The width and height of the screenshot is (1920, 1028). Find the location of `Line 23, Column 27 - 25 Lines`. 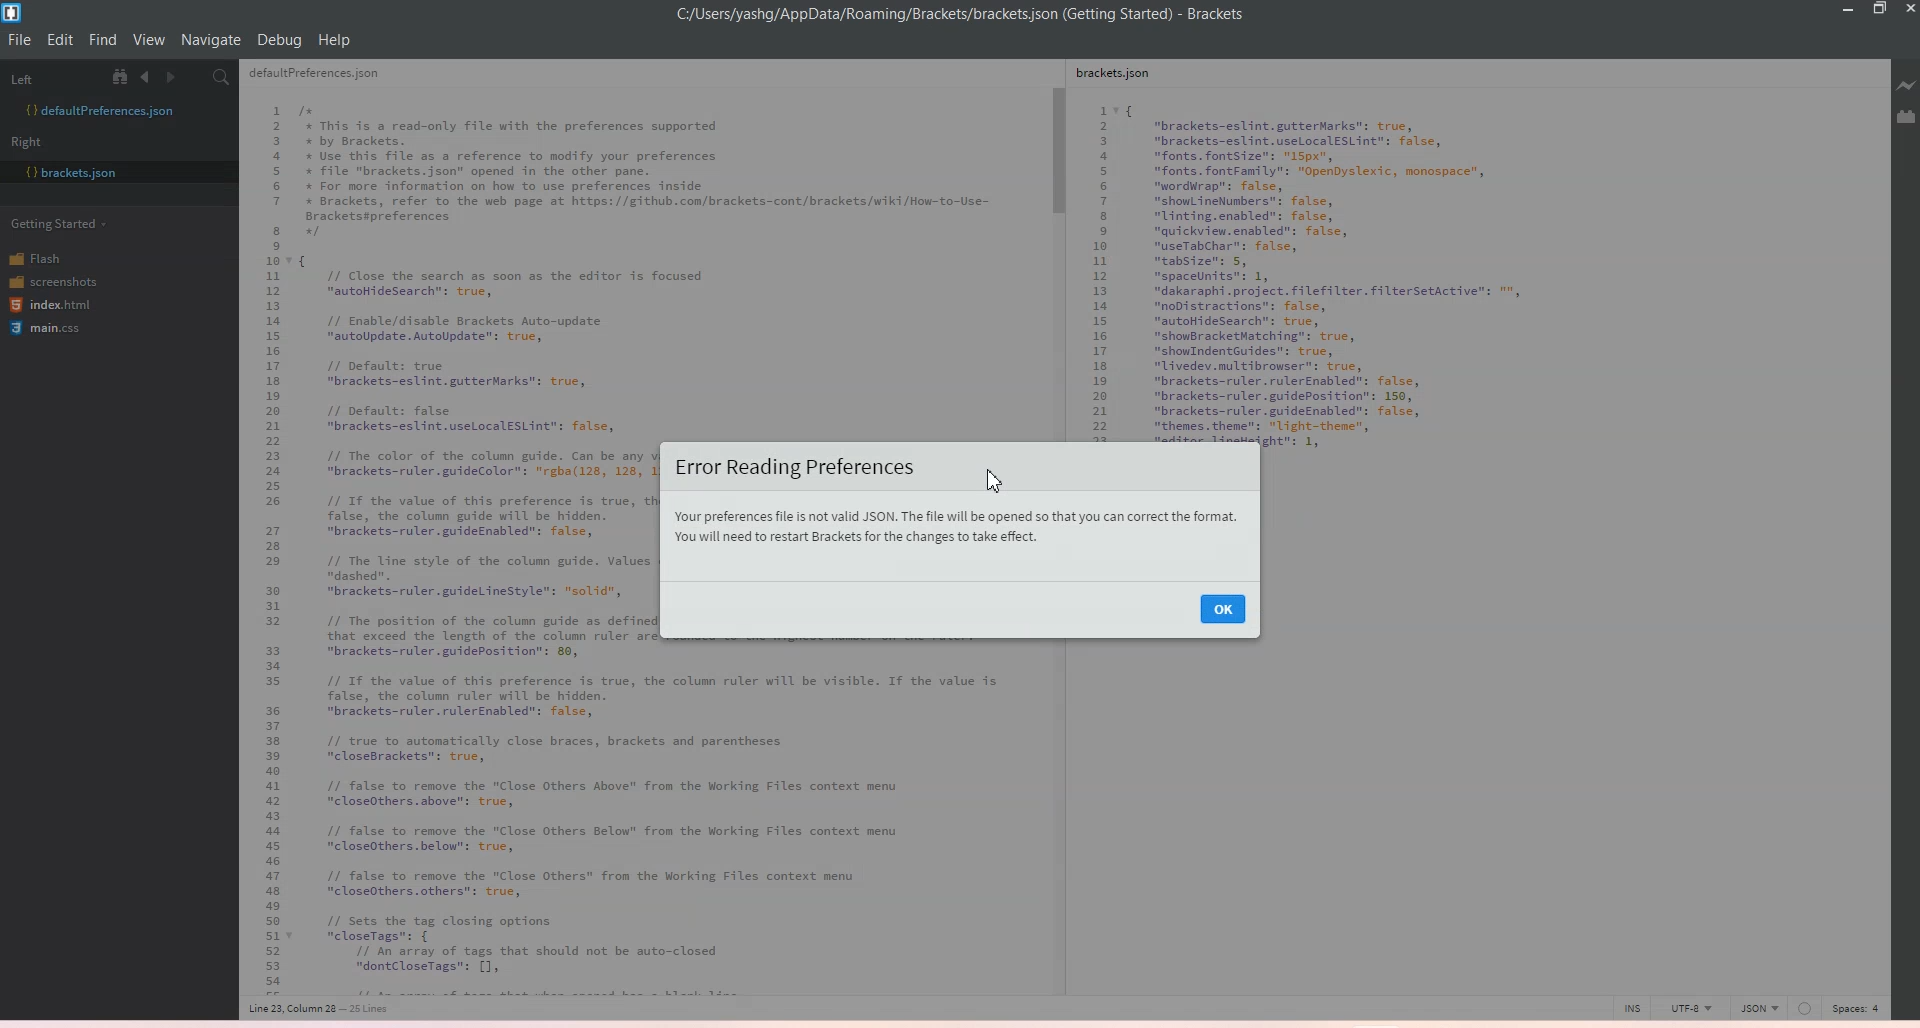

Line 23, Column 27 - 25 Lines is located at coordinates (326, 1009).